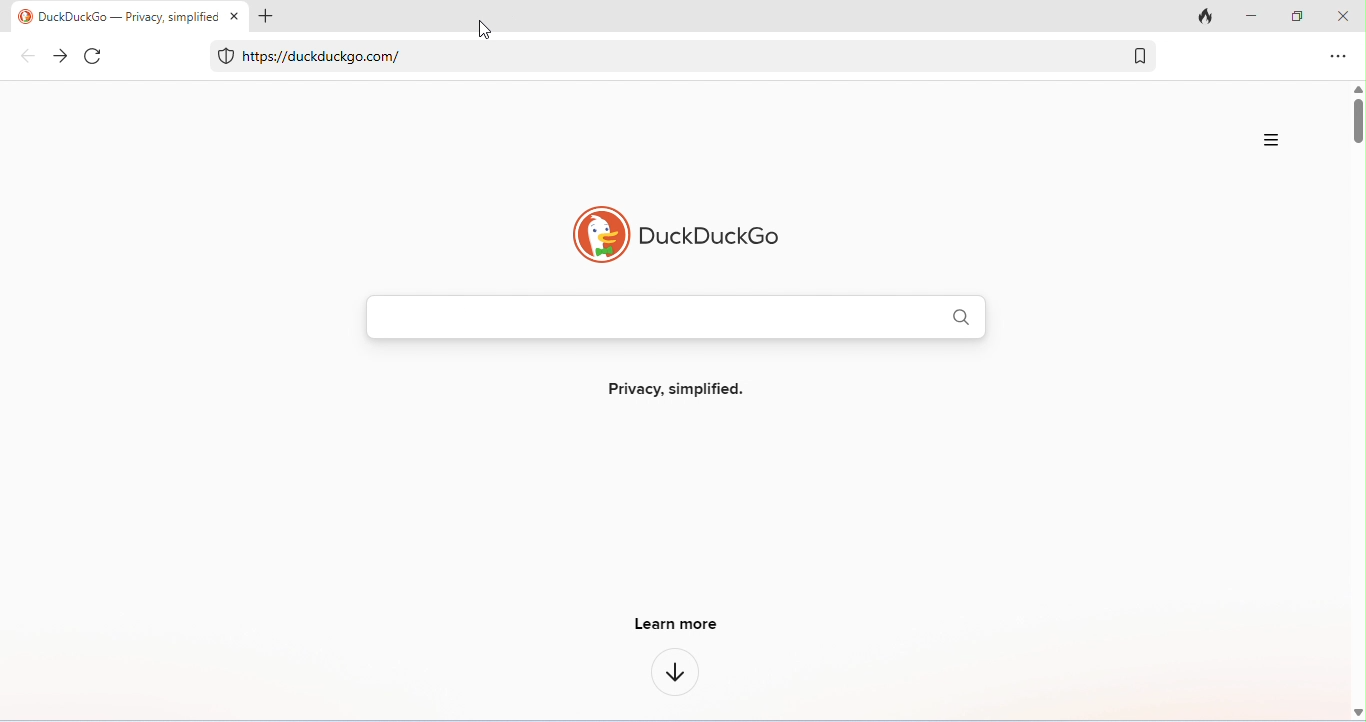 This screenshot has width=1366, height=722. I want to click on search, downloads and more options, so click(1273, 140).